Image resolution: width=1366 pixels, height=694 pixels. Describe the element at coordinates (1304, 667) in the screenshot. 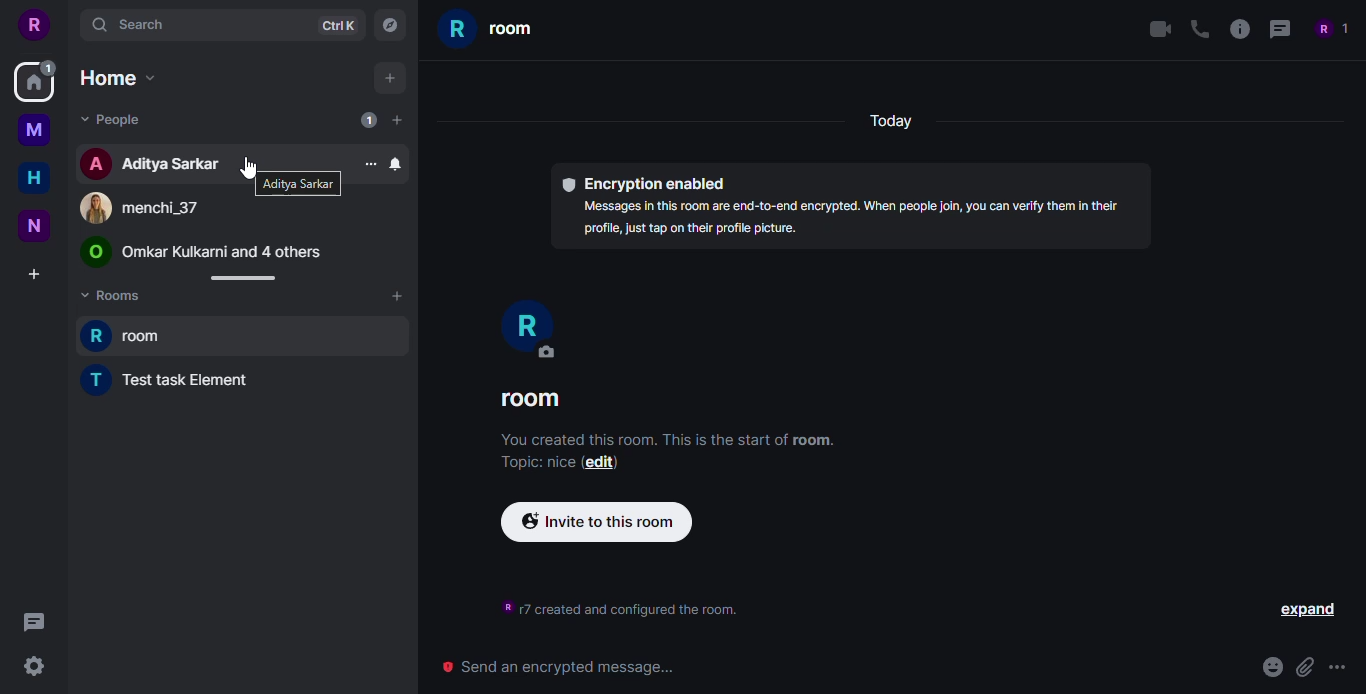

I see `attach` at that location.